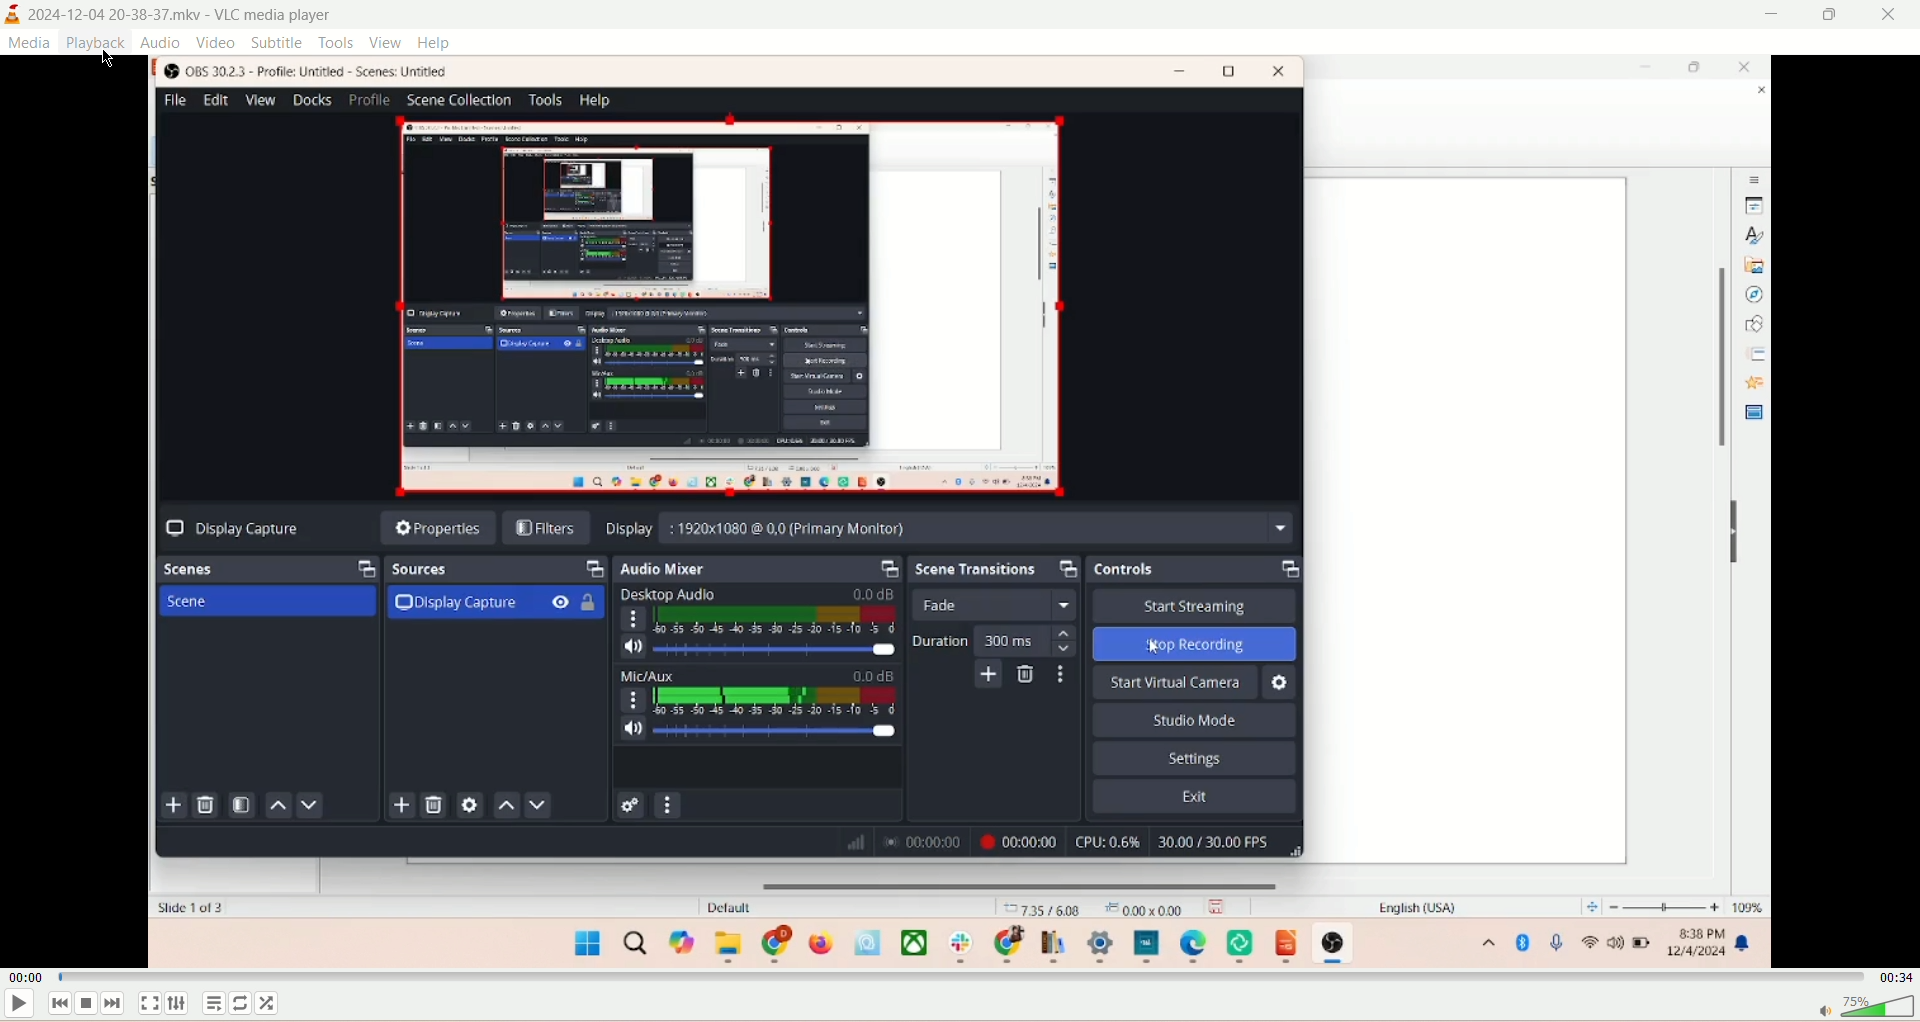 This screenshot has height=1022, width=1920. I want to click on maximize, so click(1831, 18).